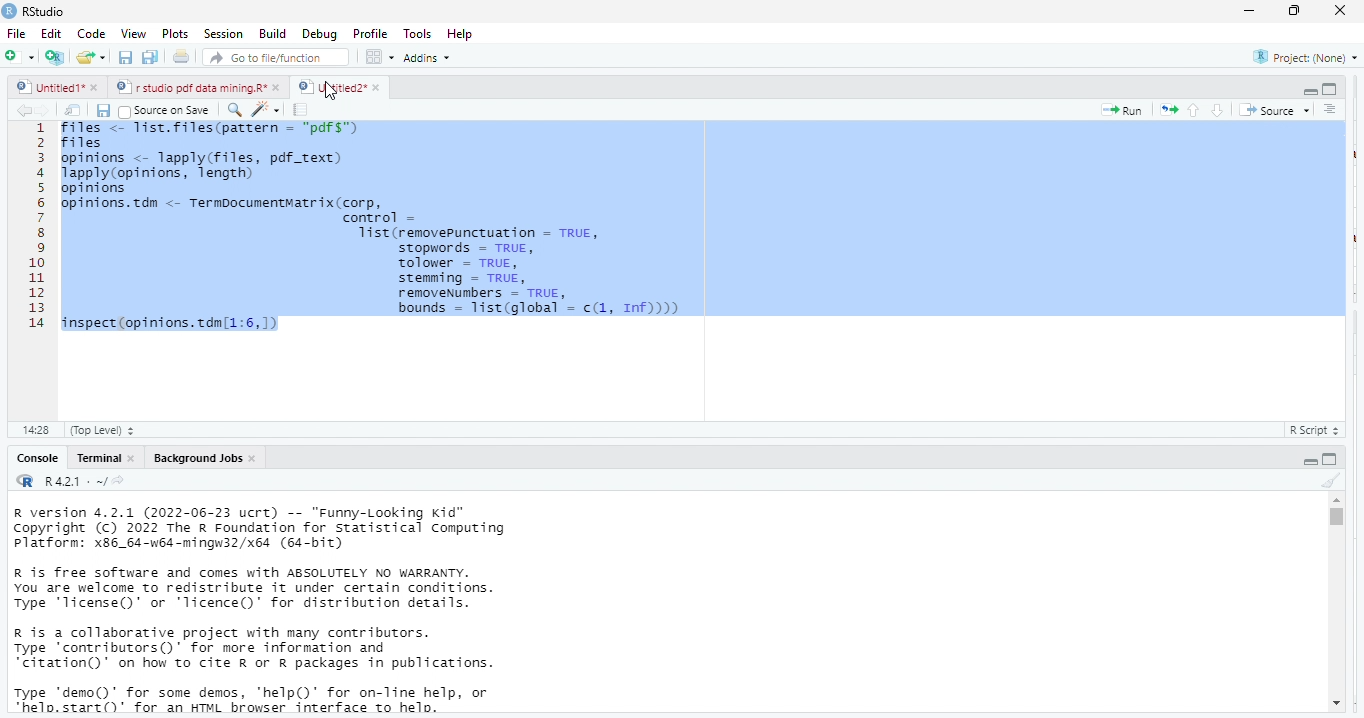 Image resolution: width=1364 pixels, height=718 pixels. I want to click on addins, so click(432, 57).